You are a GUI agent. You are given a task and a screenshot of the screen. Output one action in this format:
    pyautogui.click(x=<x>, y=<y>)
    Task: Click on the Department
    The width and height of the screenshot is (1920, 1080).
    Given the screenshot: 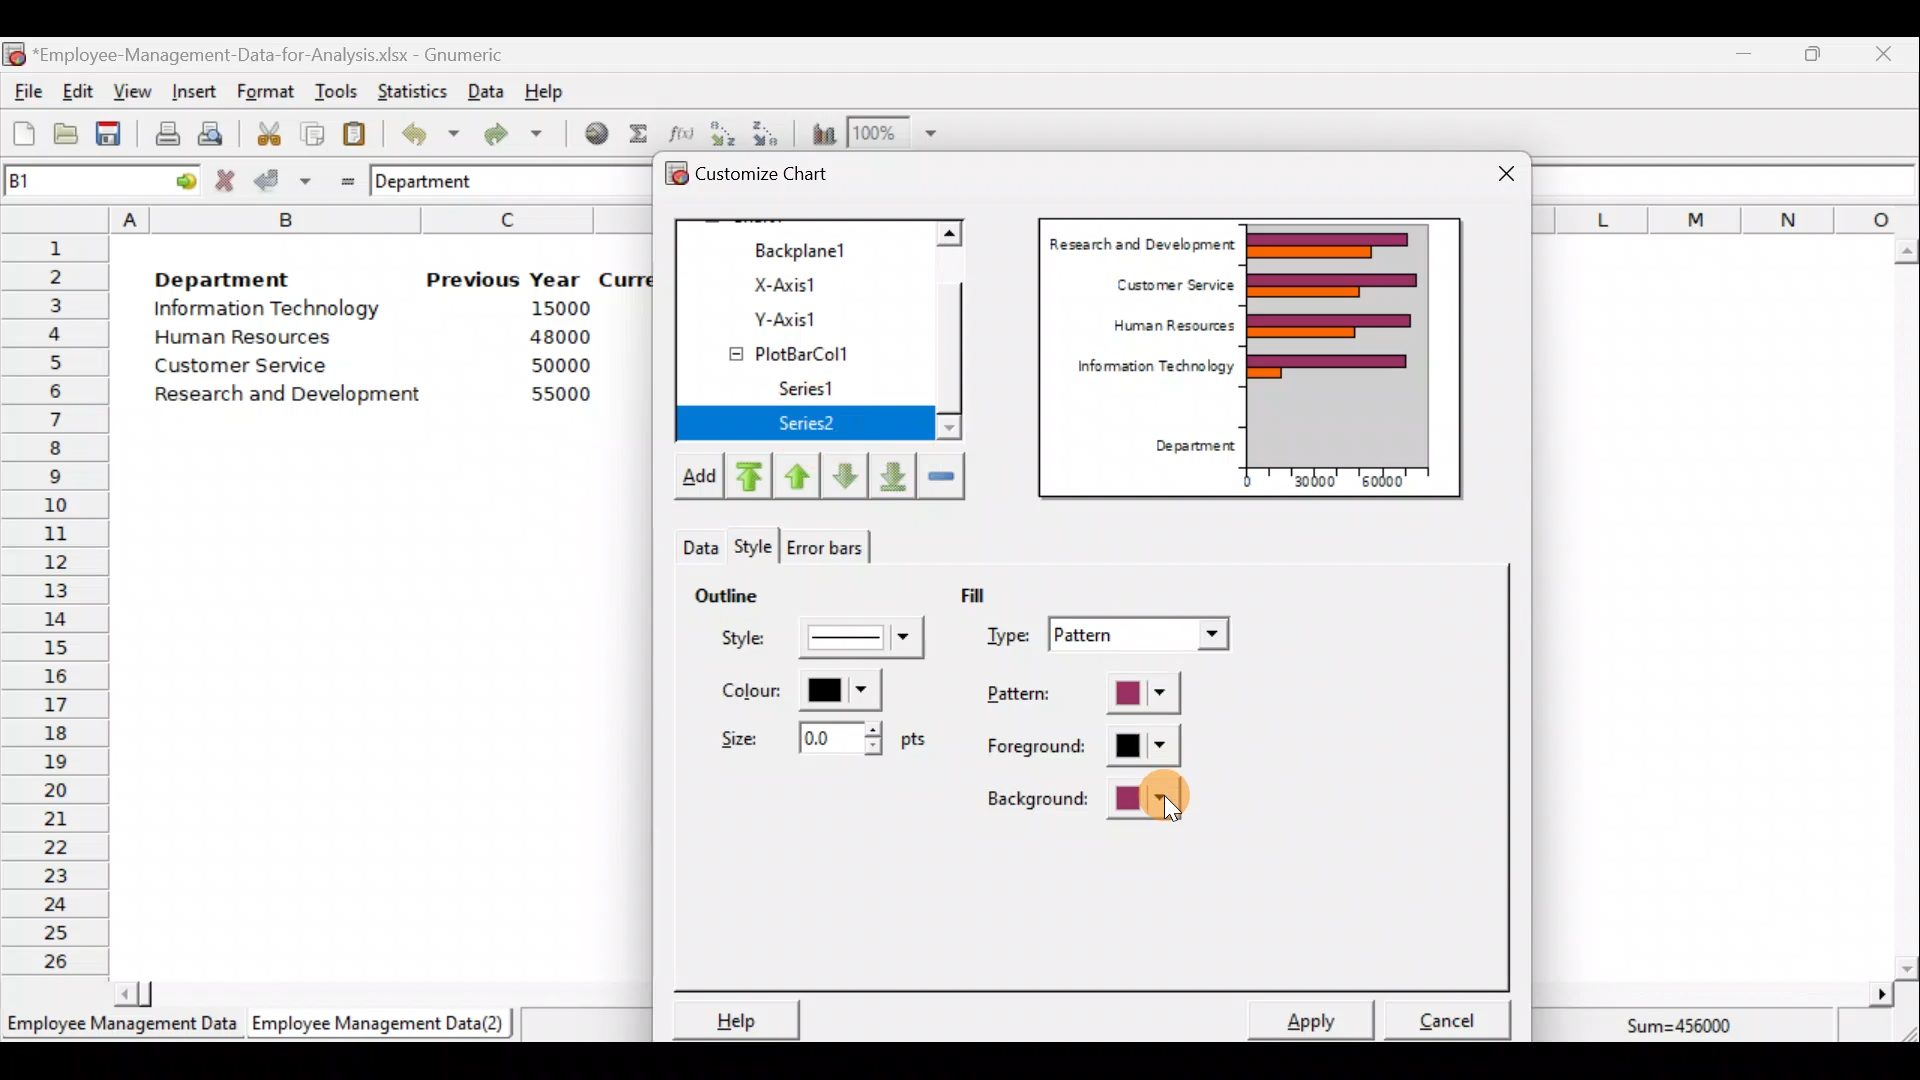 What is the action you would take?
    pyautogui.click(x=437, y=180)
    